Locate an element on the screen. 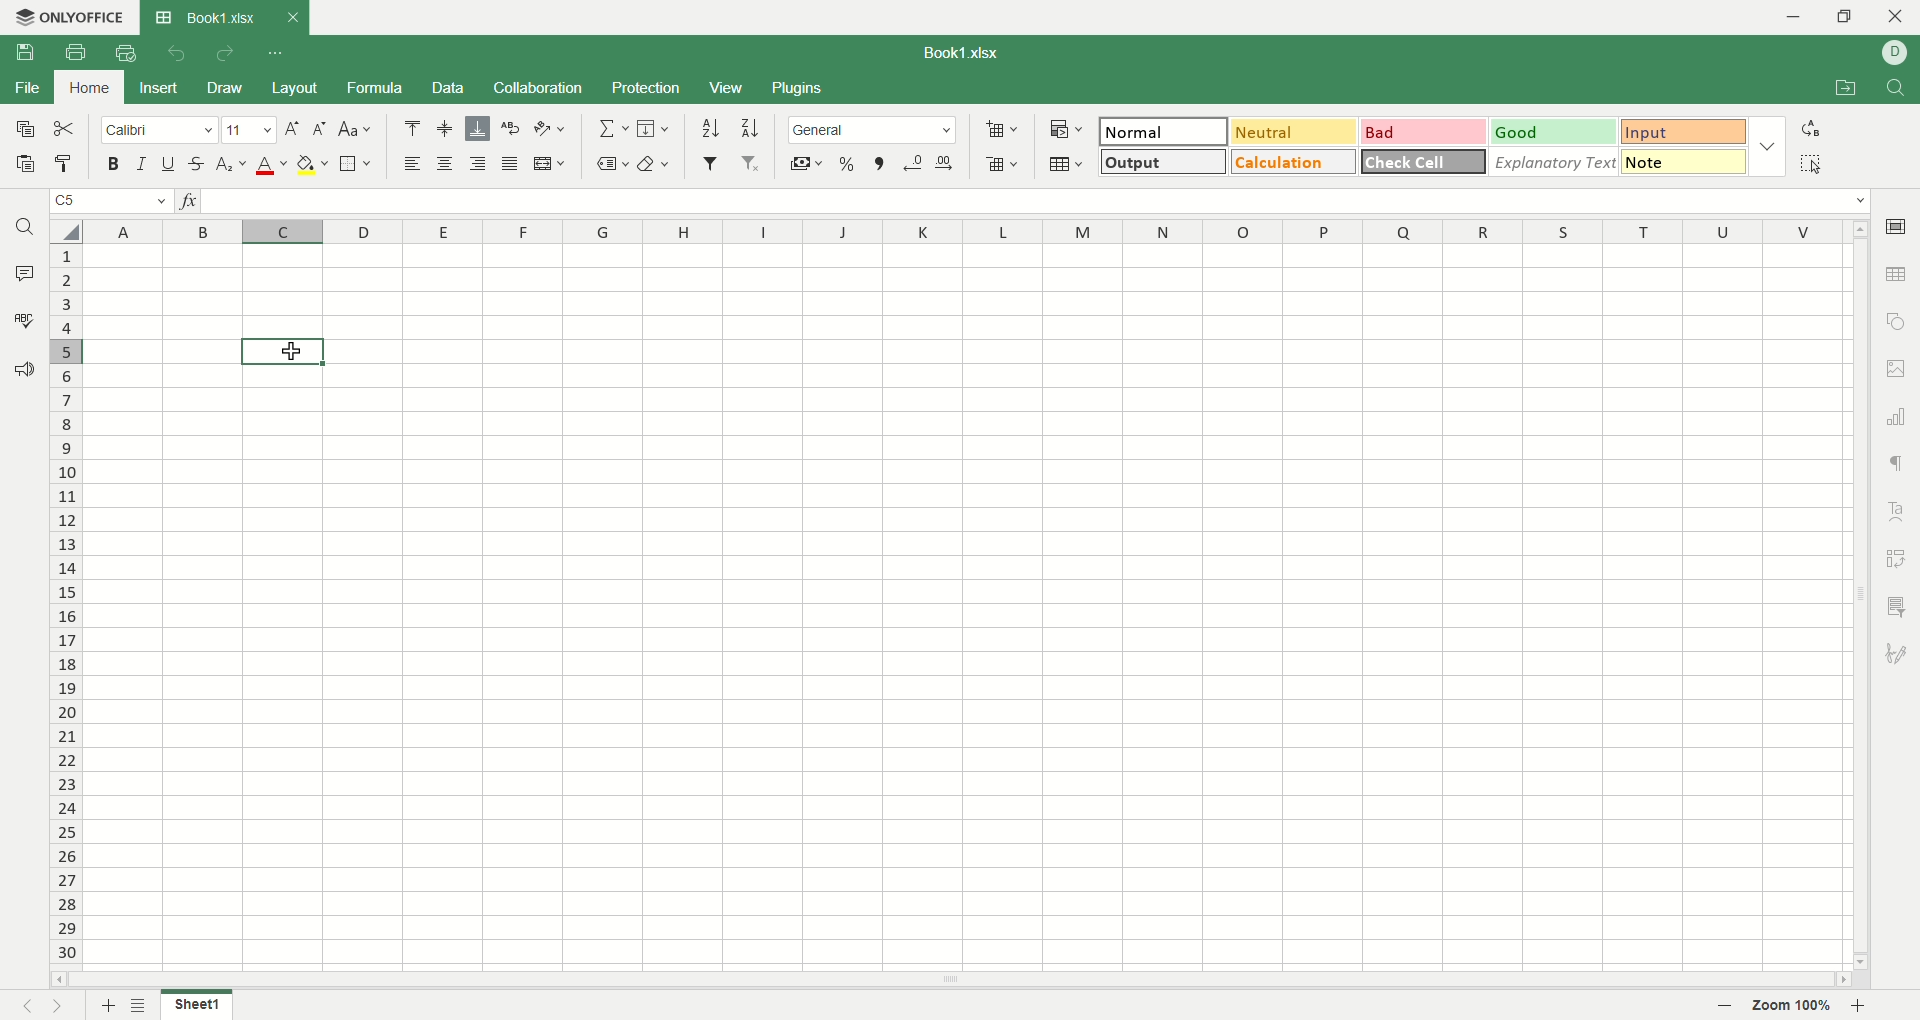 This screenshot has width=1920, height=1020. close is located at coordinates (1897, 19).